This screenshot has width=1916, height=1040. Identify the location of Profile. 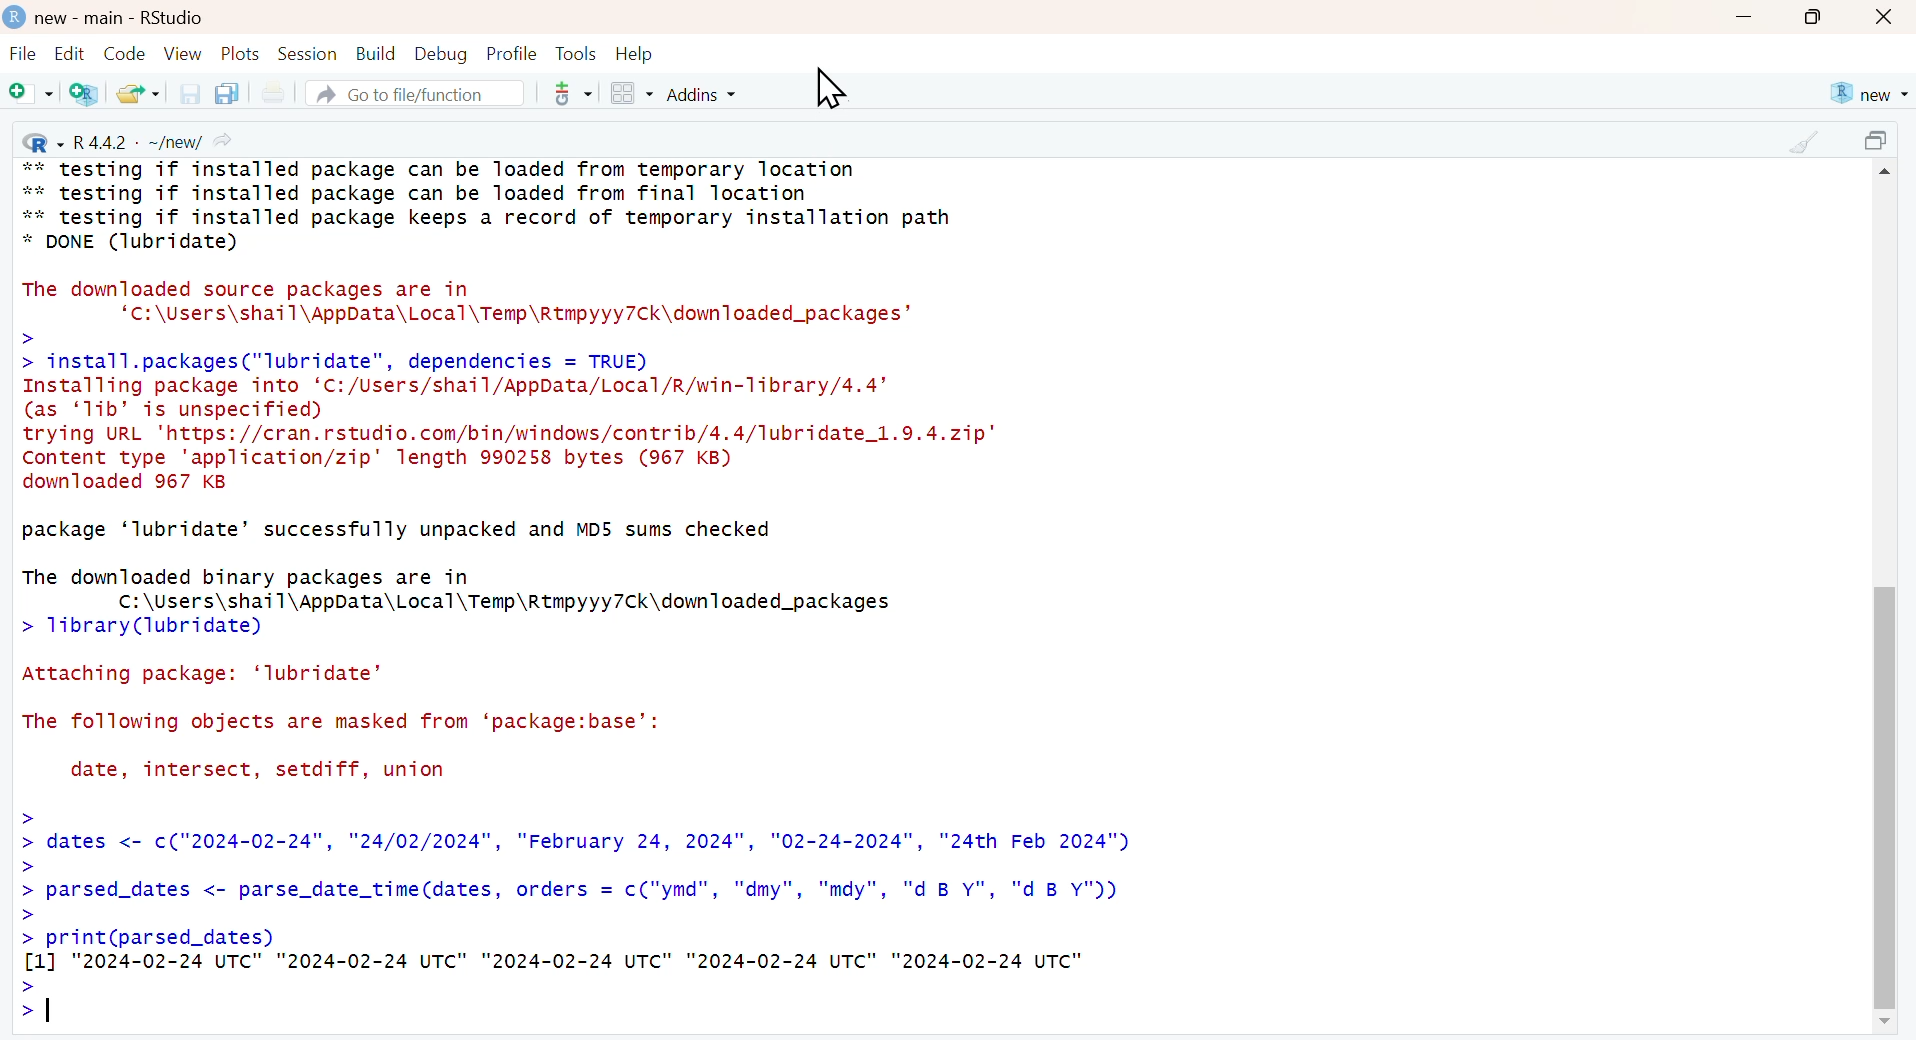
(512, 53).